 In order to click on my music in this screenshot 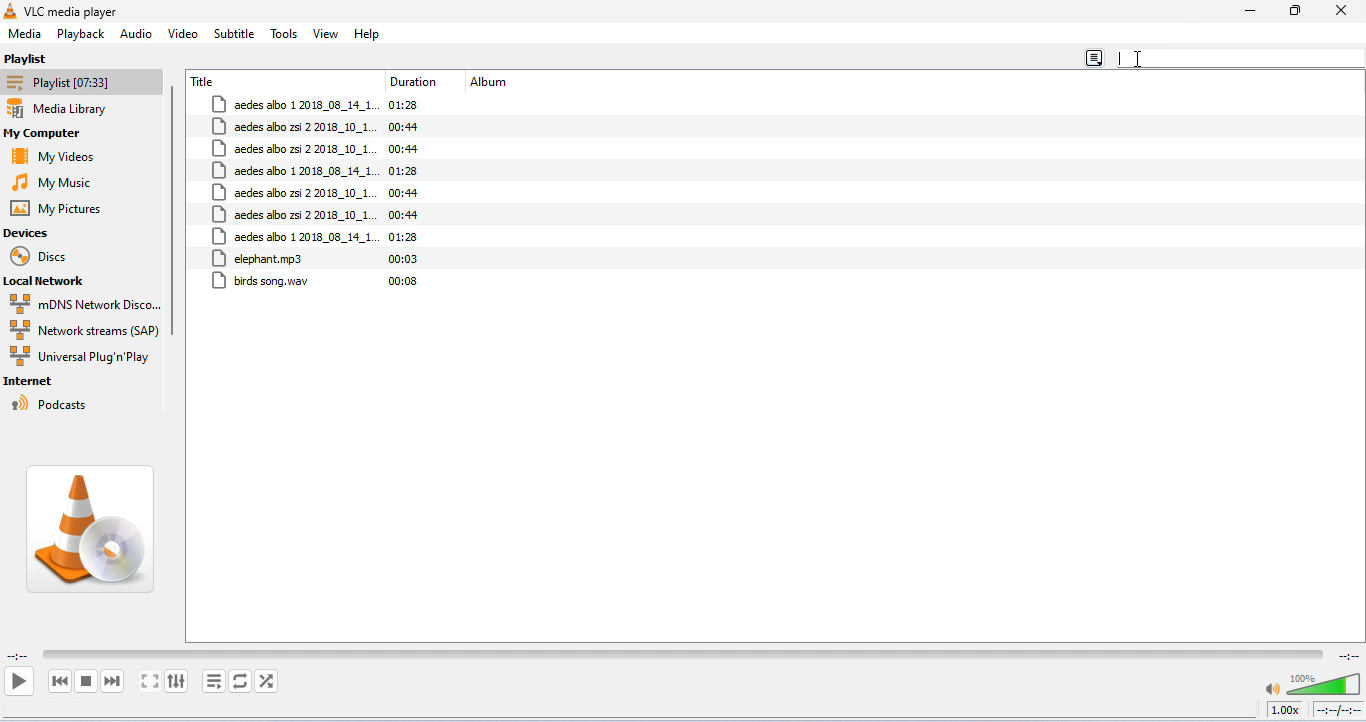, I will do `click(61, 182)`.